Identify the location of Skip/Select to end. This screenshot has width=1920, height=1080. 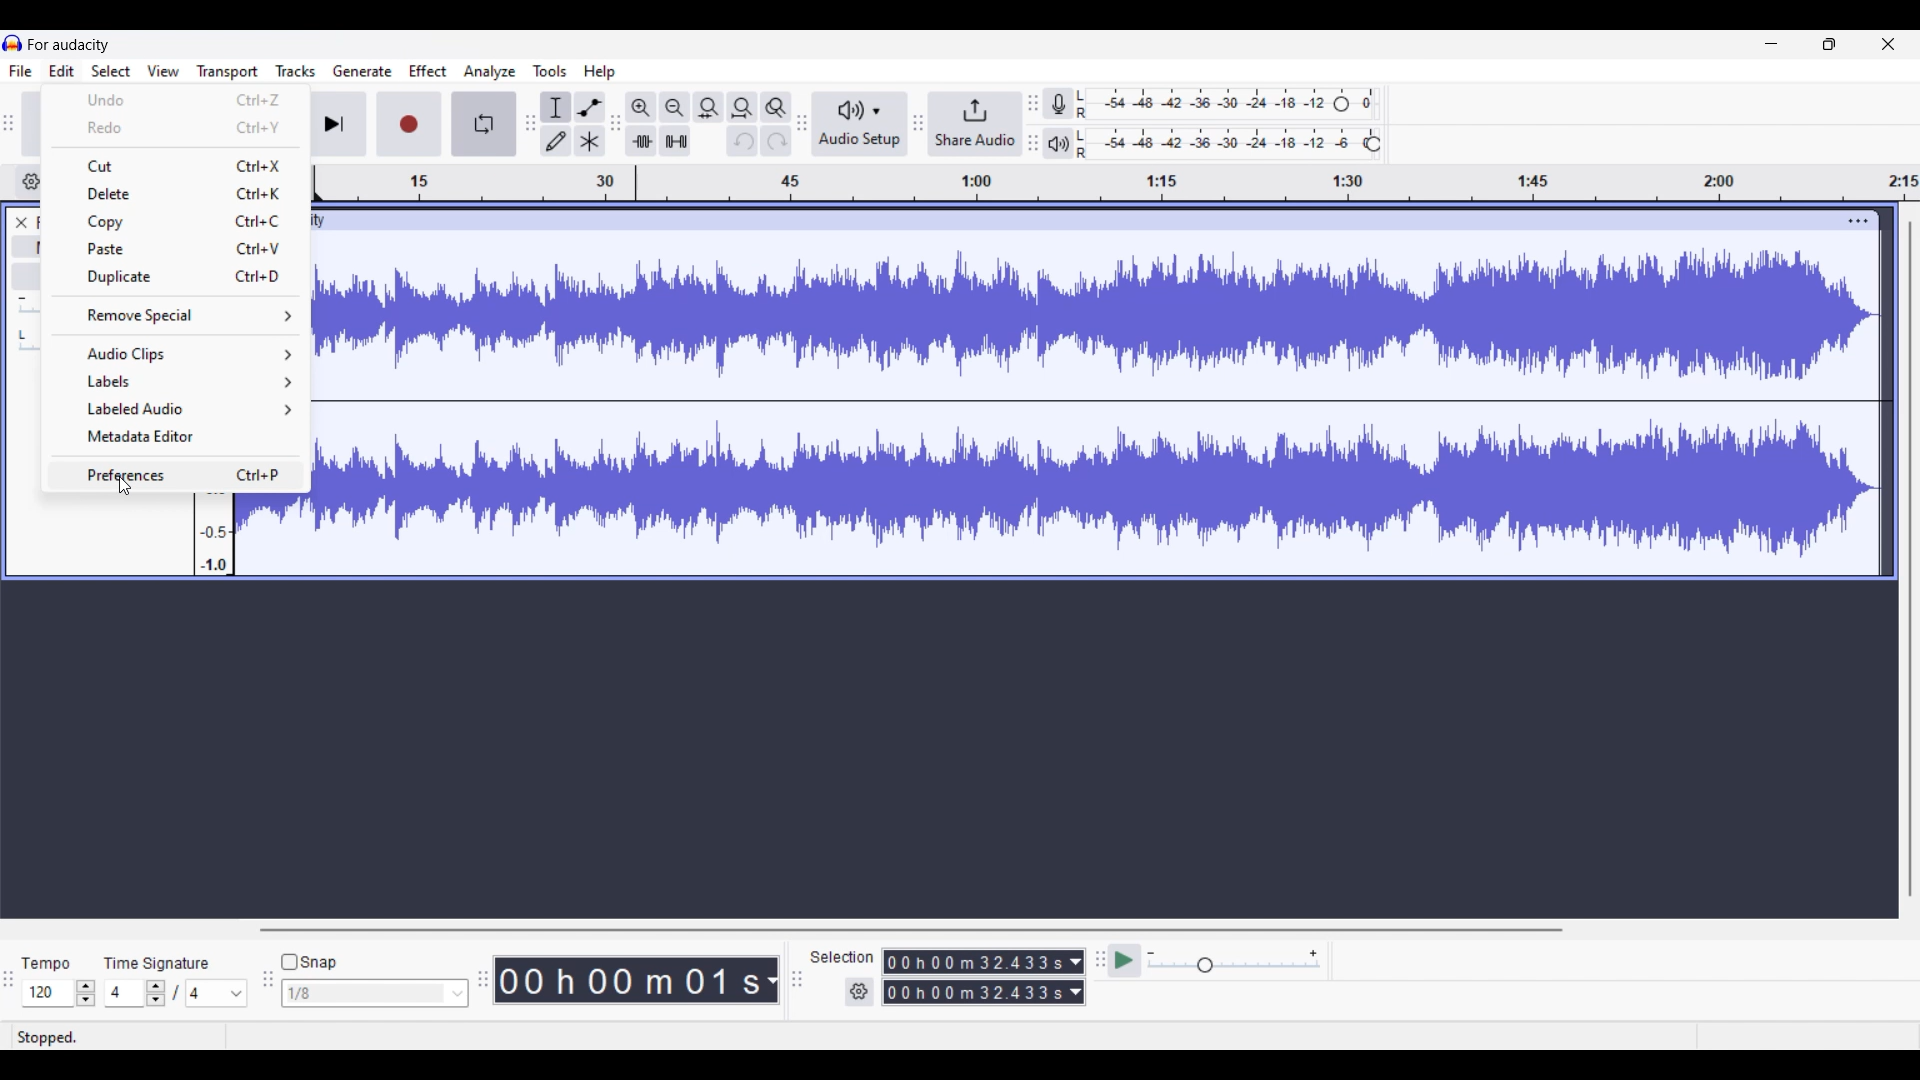
(335, 124).